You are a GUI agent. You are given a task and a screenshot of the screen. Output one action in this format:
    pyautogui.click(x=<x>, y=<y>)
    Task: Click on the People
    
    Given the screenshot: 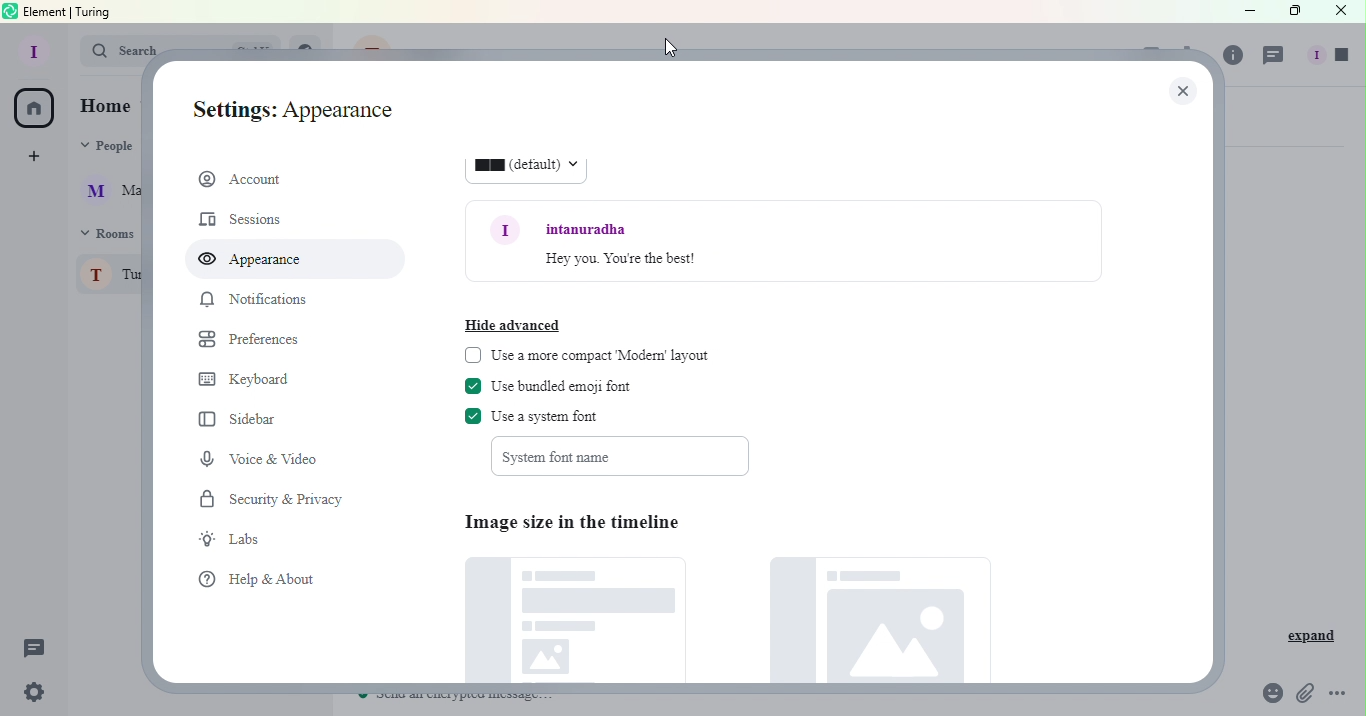 What is the action you would take?
    pyautogui.click(x=1328, y=59)
    